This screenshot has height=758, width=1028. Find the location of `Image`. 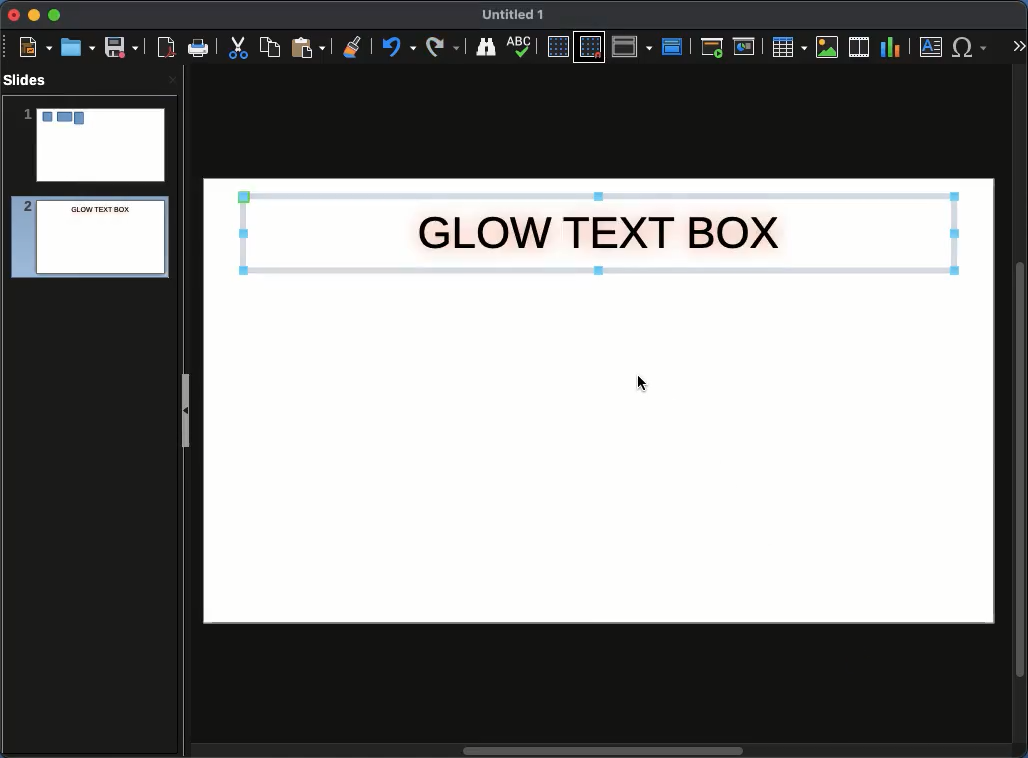

Image is located at coordinates (828, 47).